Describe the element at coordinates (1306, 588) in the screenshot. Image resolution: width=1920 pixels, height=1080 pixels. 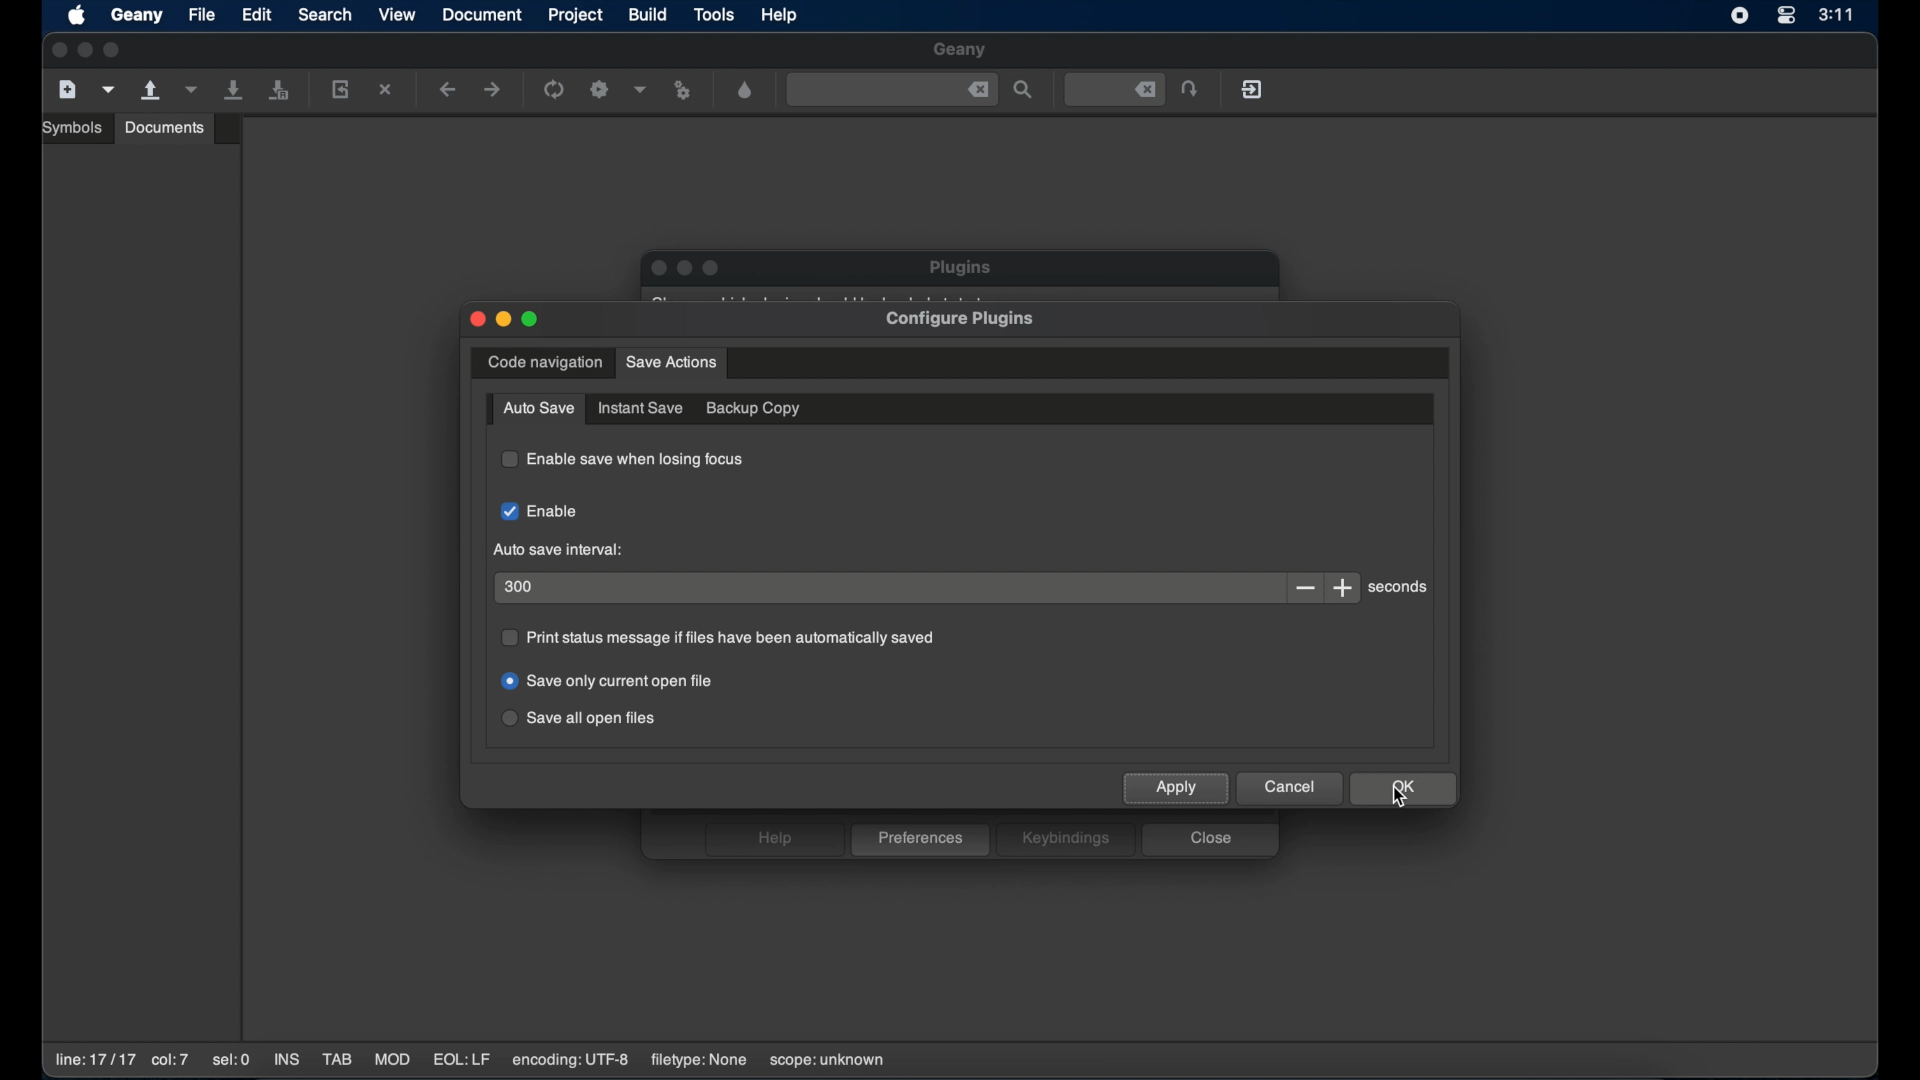
I see `decrement` at that location.